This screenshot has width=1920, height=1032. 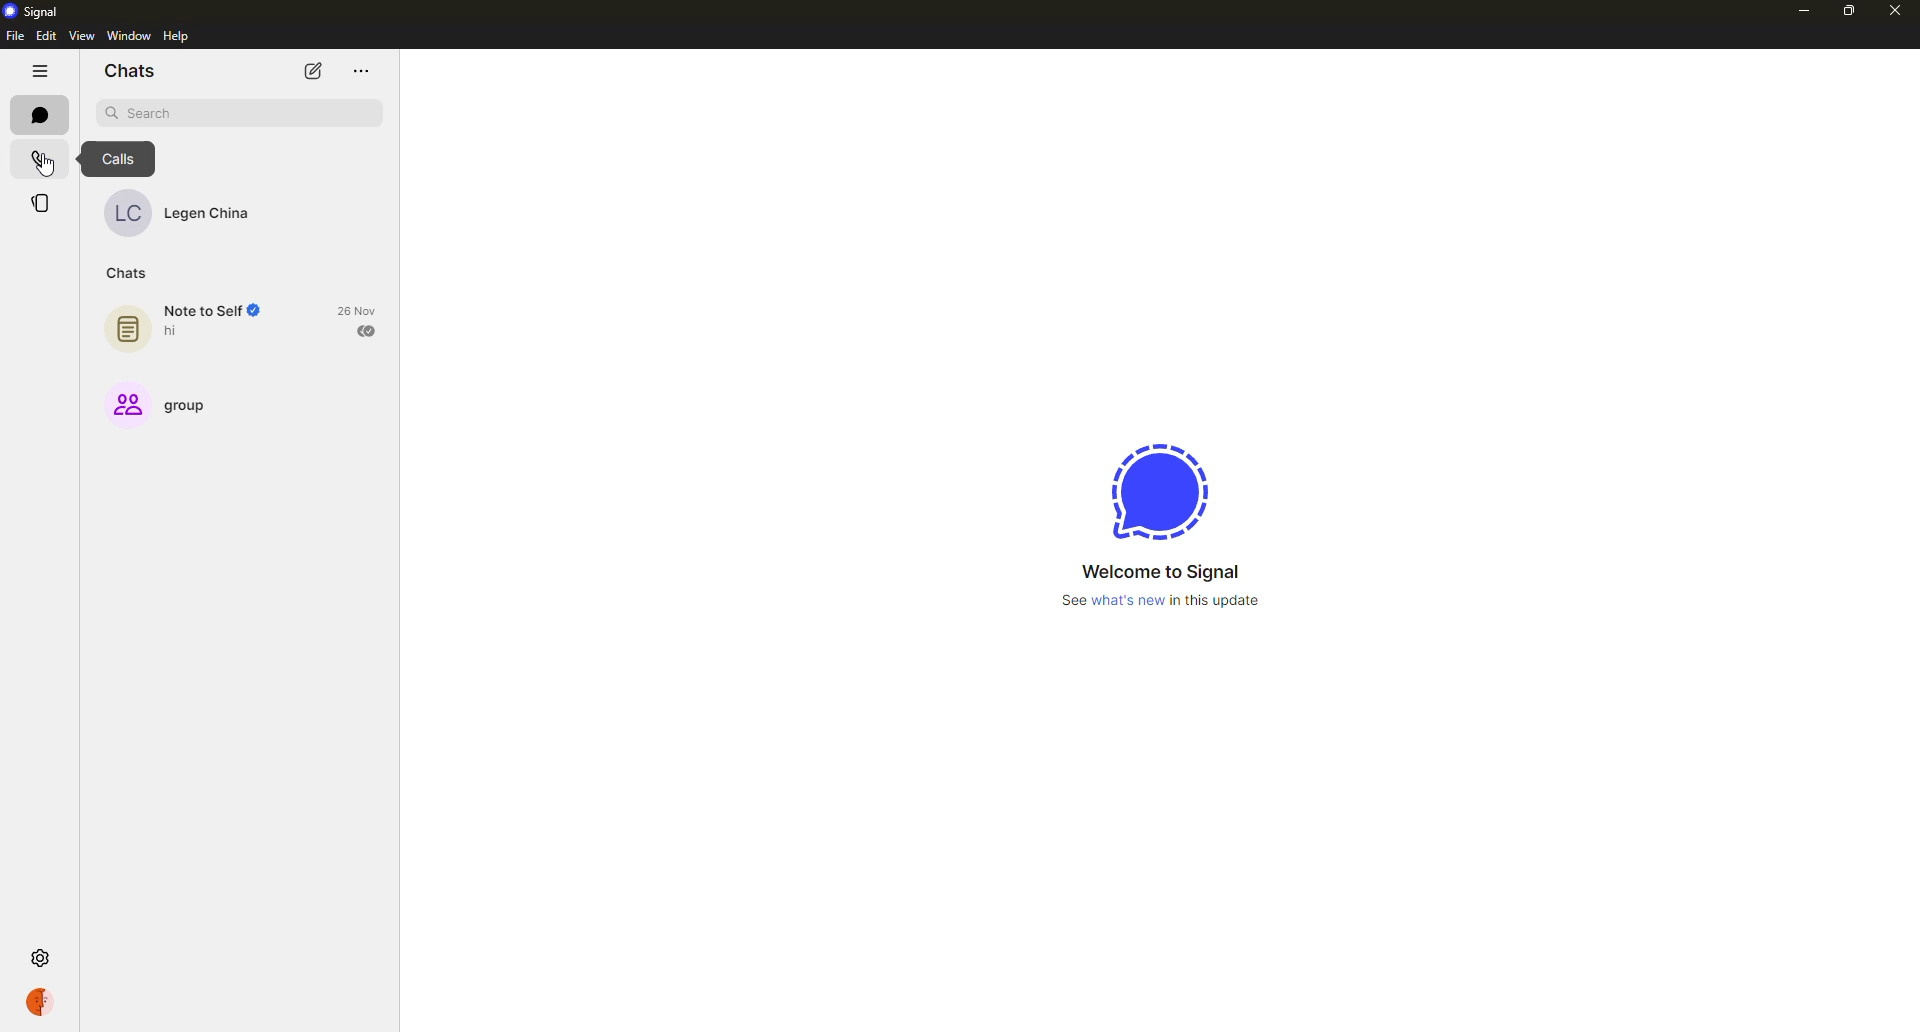 I want to click on stories, so click(x=40, y=202).